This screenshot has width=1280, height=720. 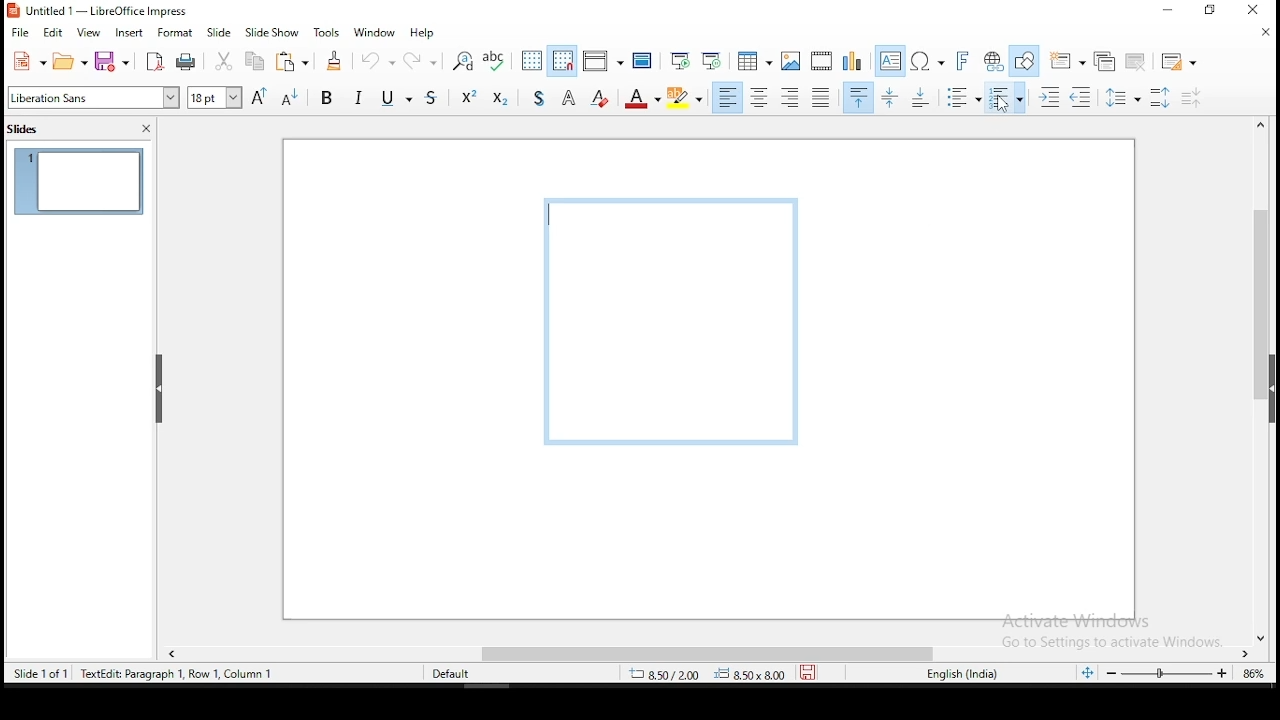 I want to click on start from first slide, so click(x=677, y=63).